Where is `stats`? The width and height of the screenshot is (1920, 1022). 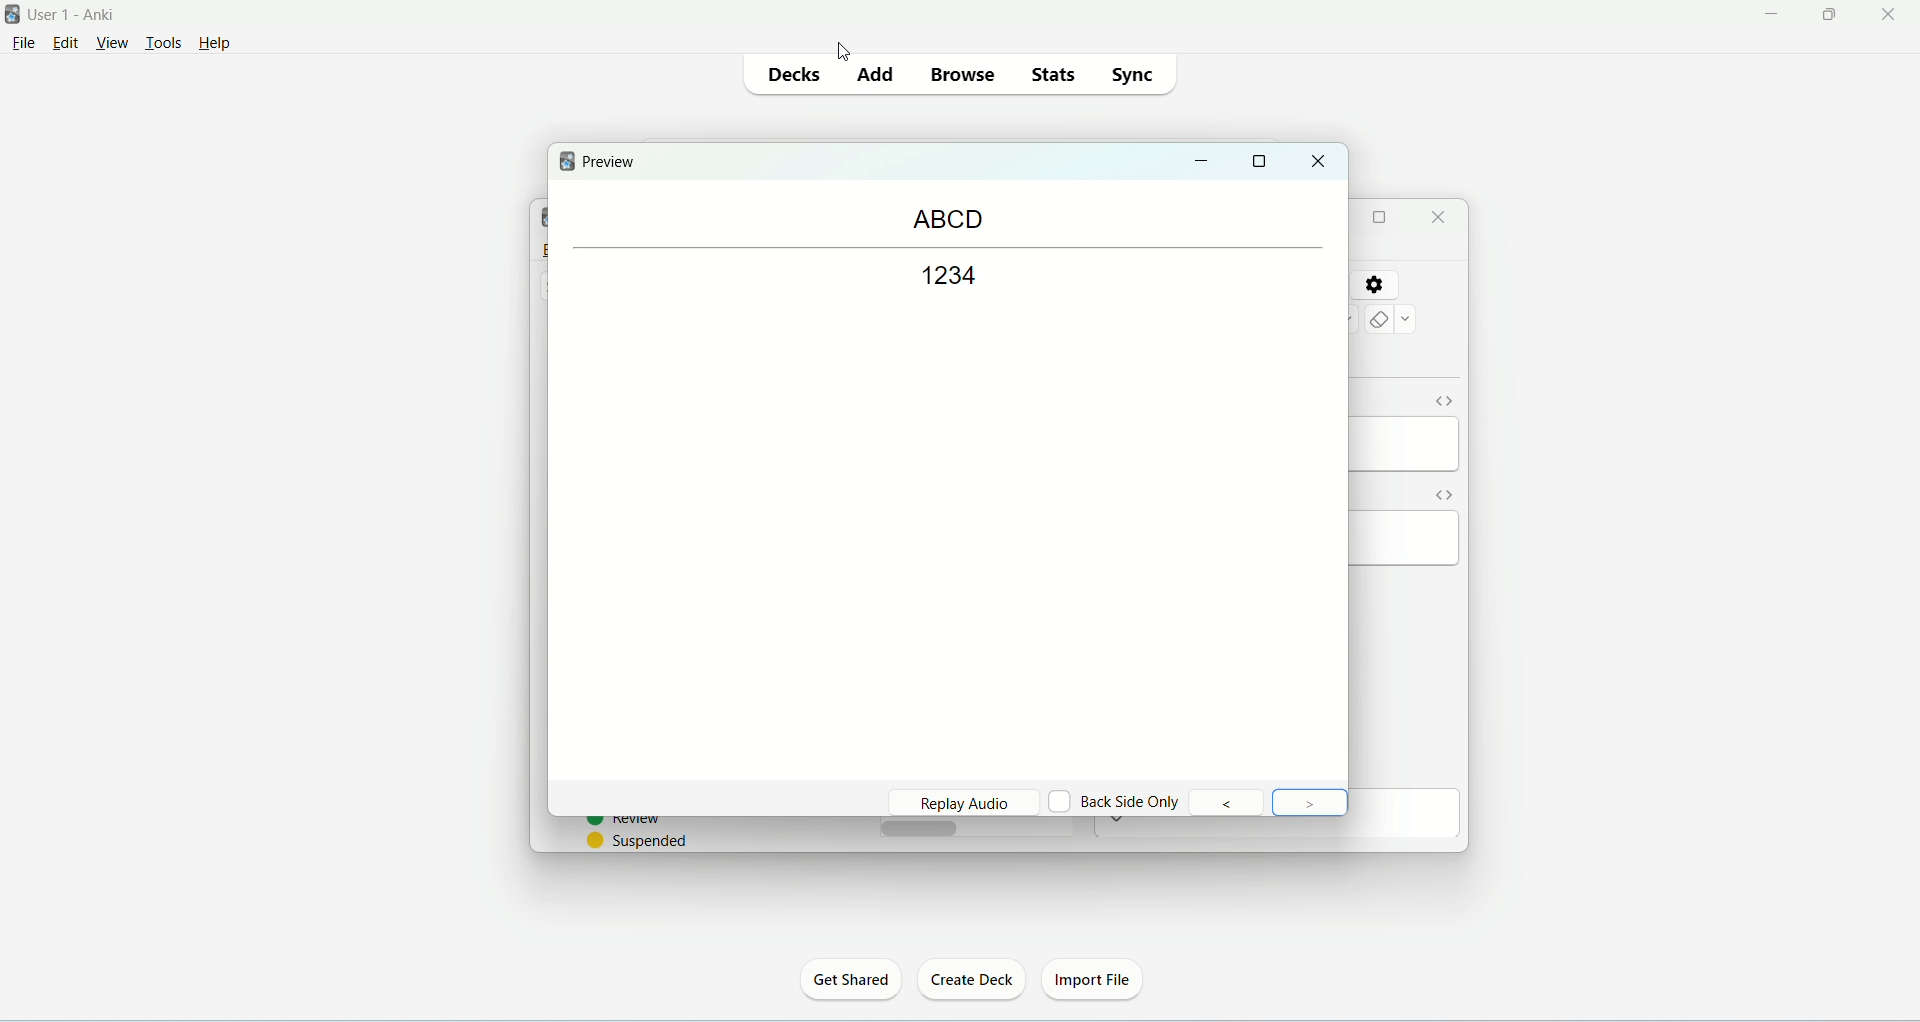
stats is located at coordinates (1052, 74).